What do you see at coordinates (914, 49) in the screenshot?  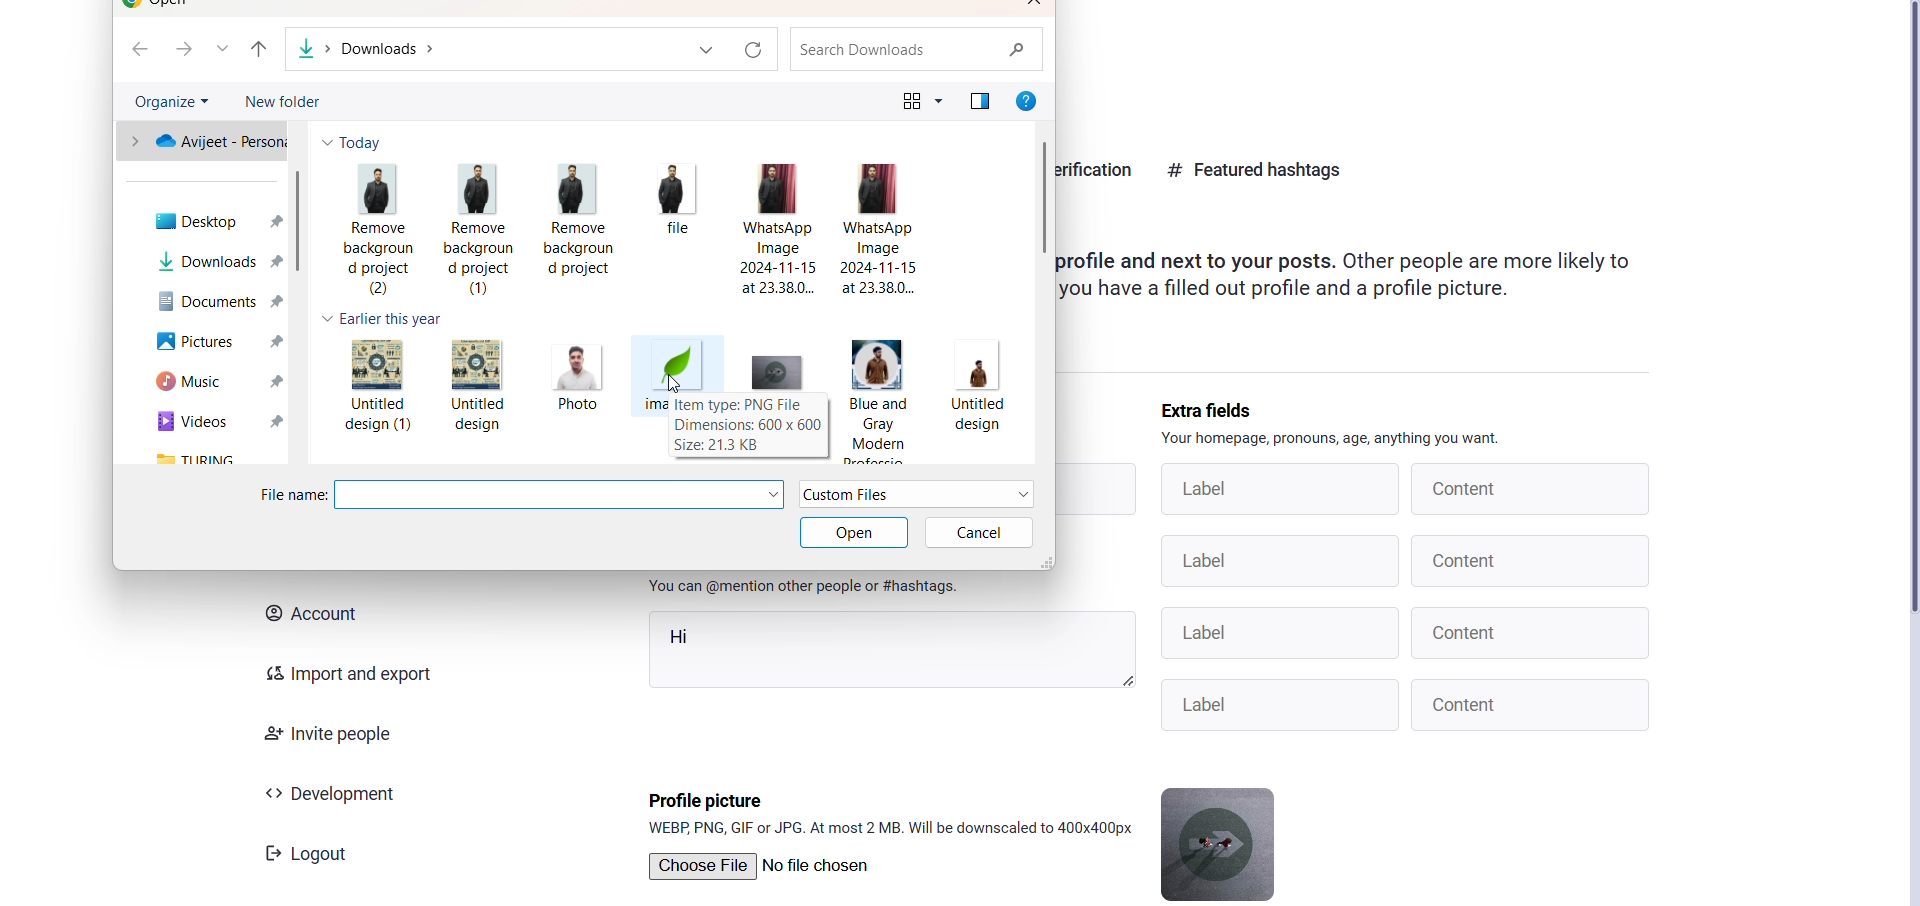 I see `search` at bounding box center [914, 49].